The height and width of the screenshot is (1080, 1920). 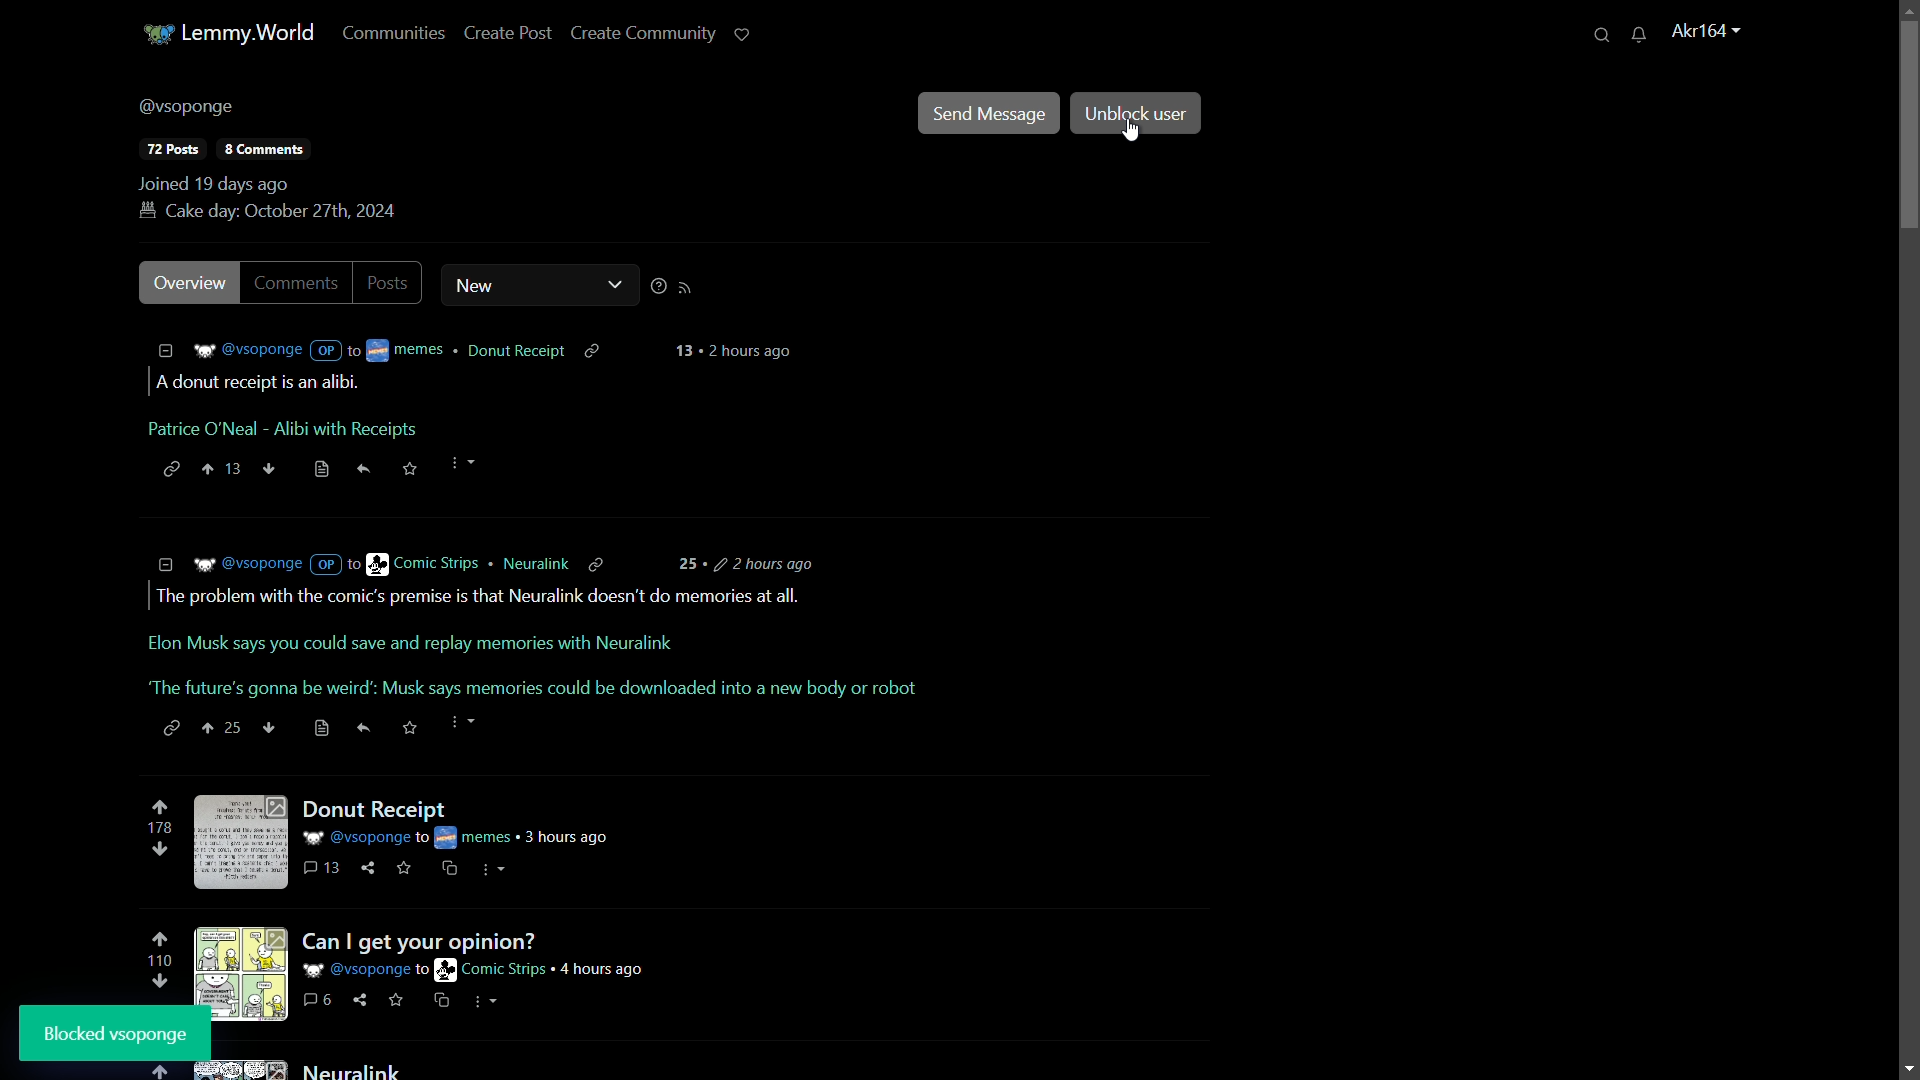 What do you see at coordinates (658, 287) in the screenshot?
I see `sorting help` at bounding box center [658, 287].